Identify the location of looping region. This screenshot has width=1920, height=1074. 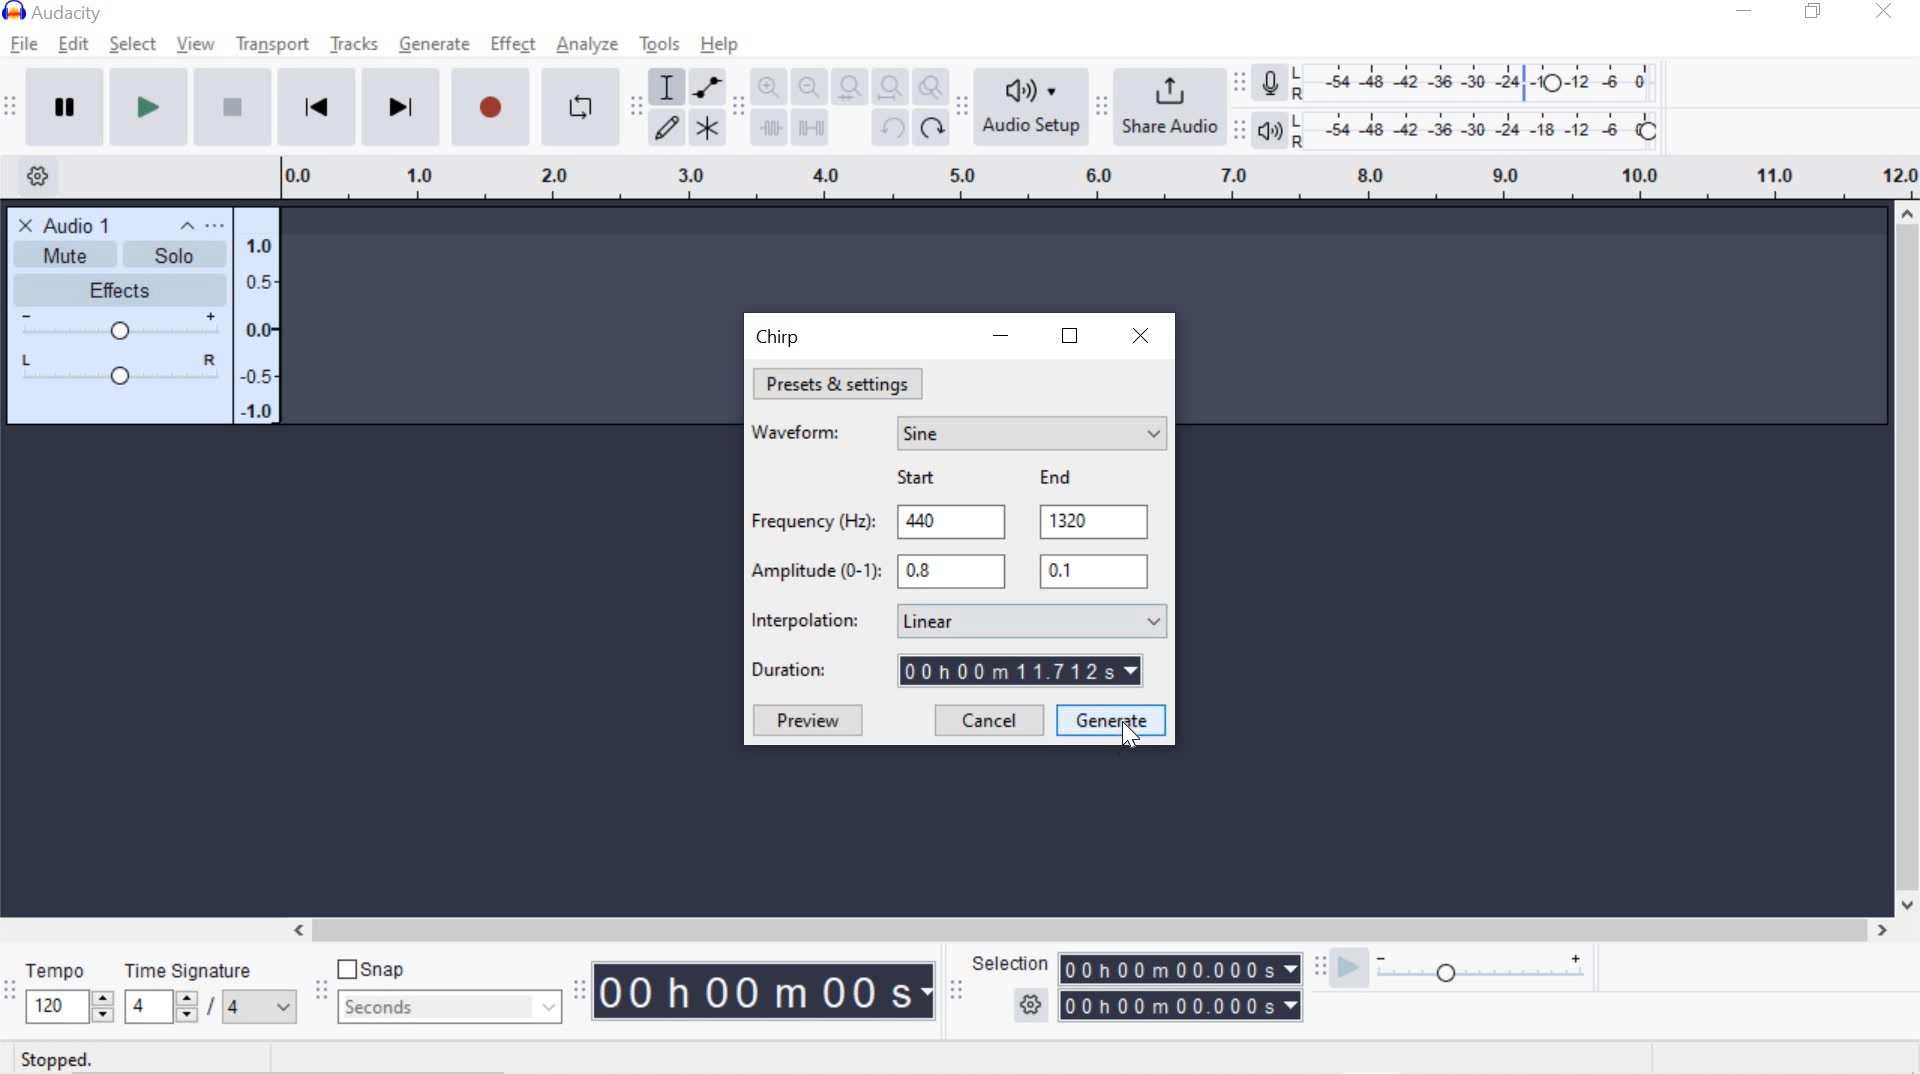
(1099, 179).